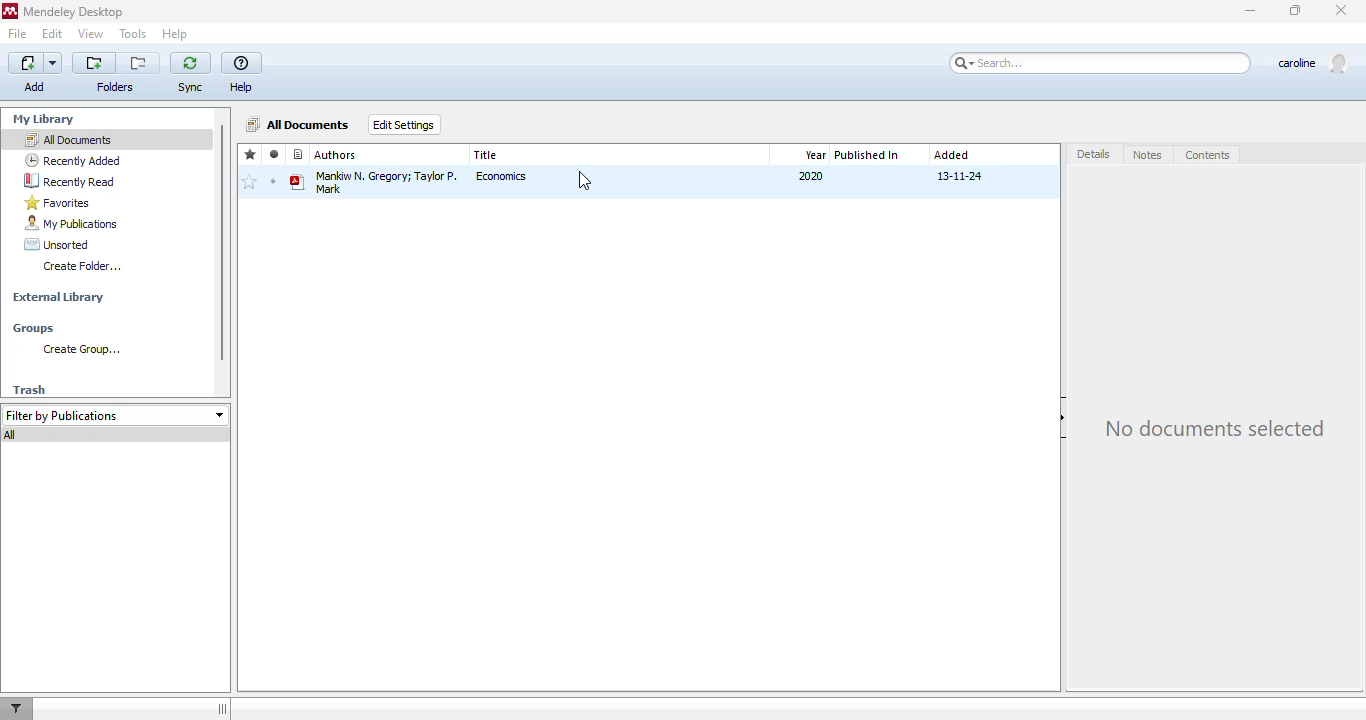 This screenshot has height=720, width=1366. Describe the element at coordinates (93, 63) in the screenshot. I see `create a new folder` at that location.